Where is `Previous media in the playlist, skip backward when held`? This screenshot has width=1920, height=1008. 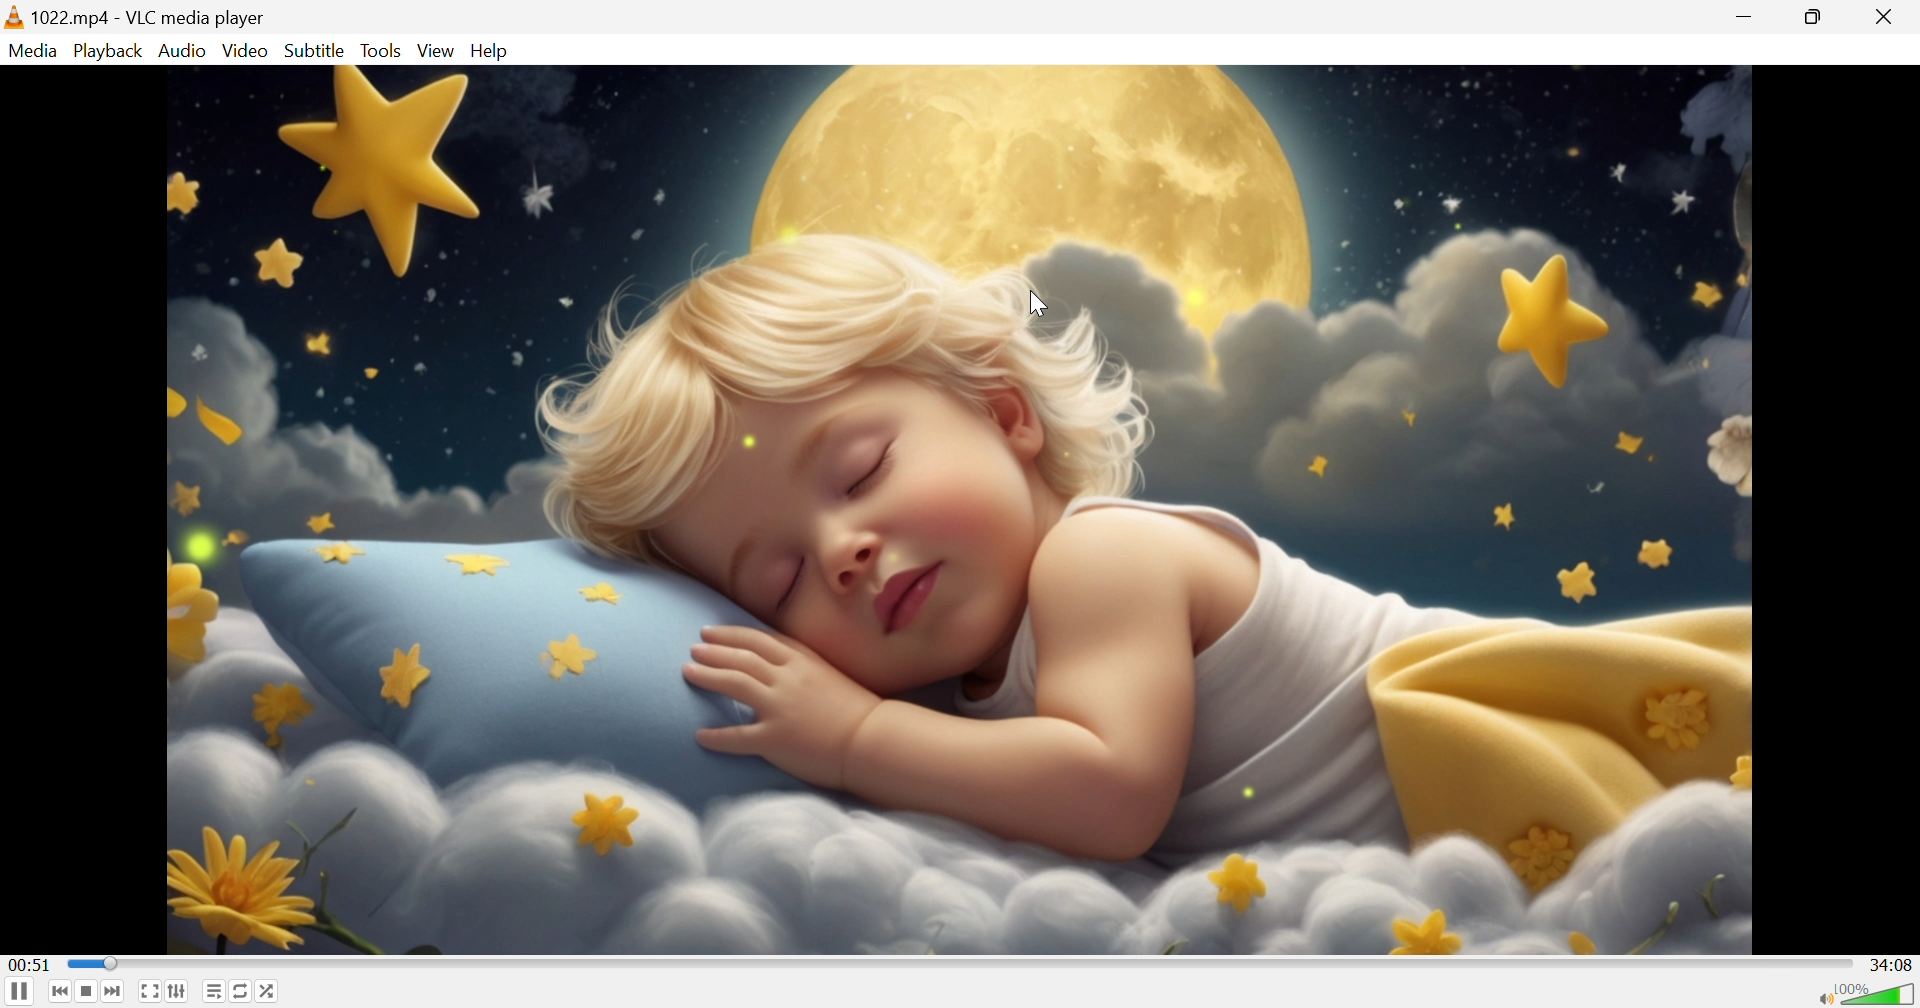
Previous media in the playlist, skip backward when held is located at coordinates (57, 991).